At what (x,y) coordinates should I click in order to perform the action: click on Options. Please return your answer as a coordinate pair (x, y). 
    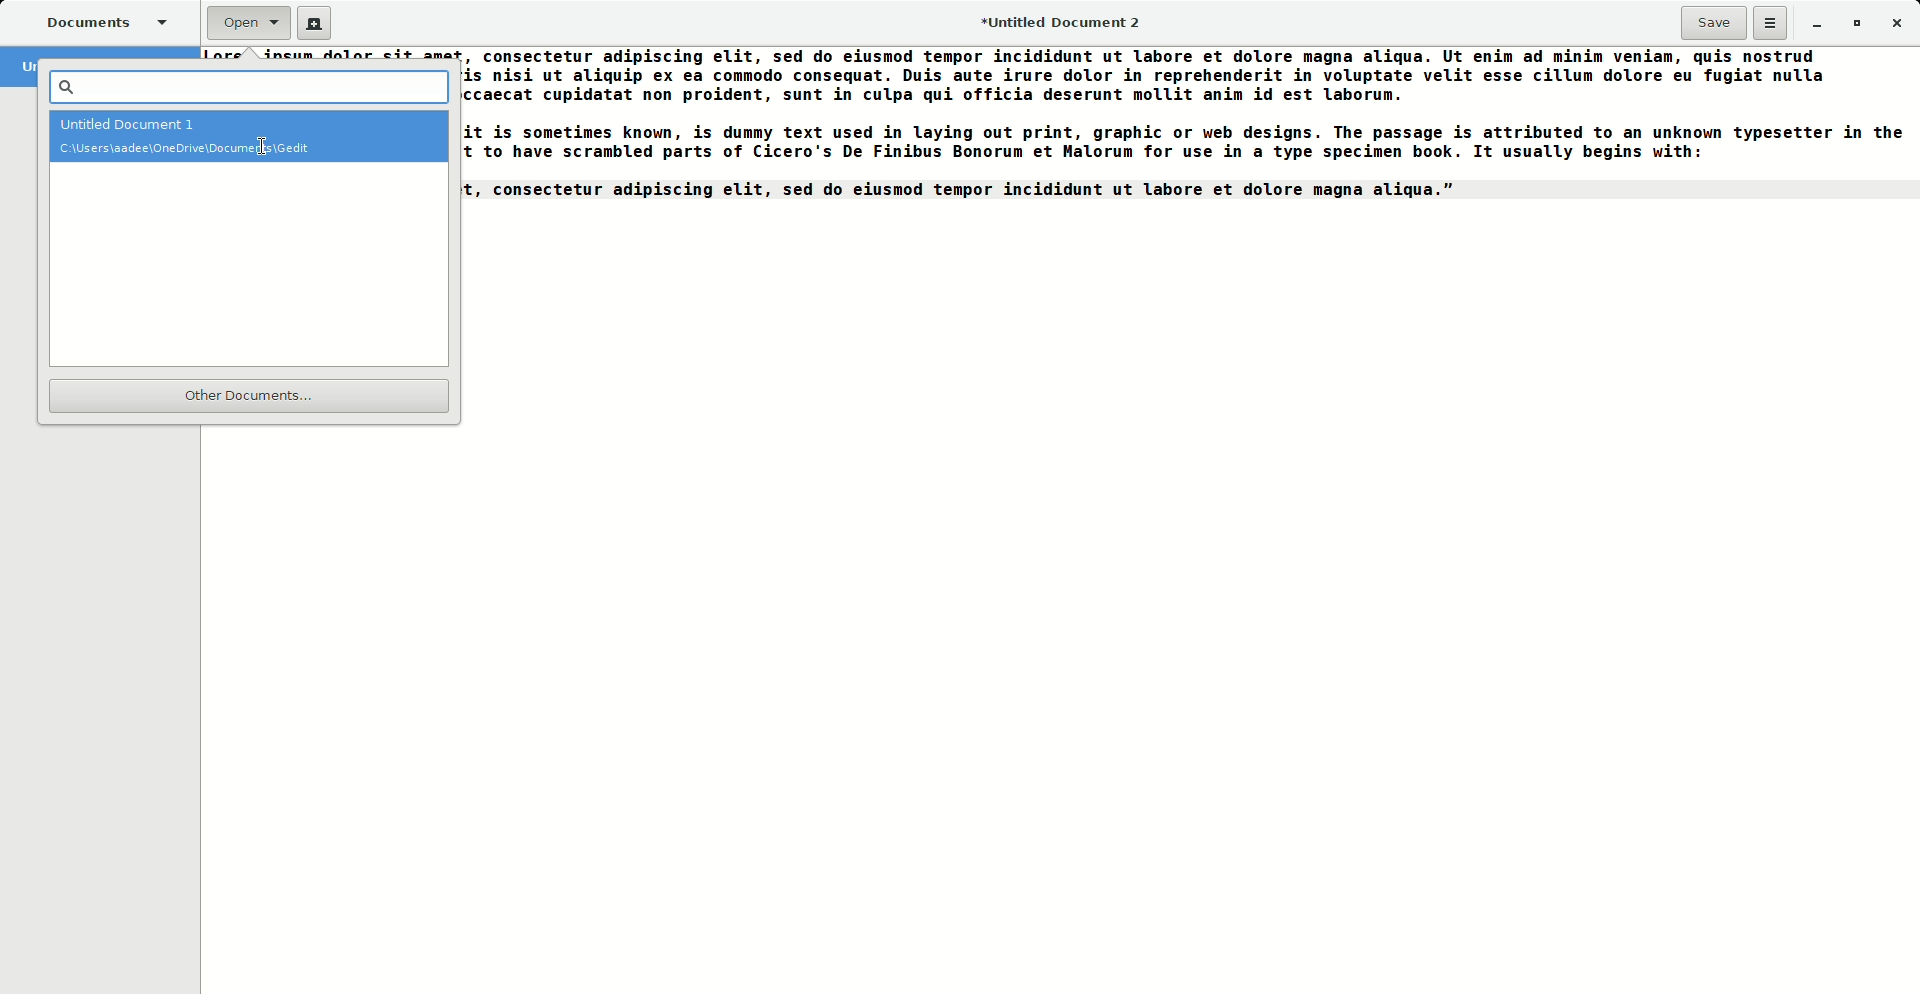
    Looking at the image, I should click on (1771, 23).